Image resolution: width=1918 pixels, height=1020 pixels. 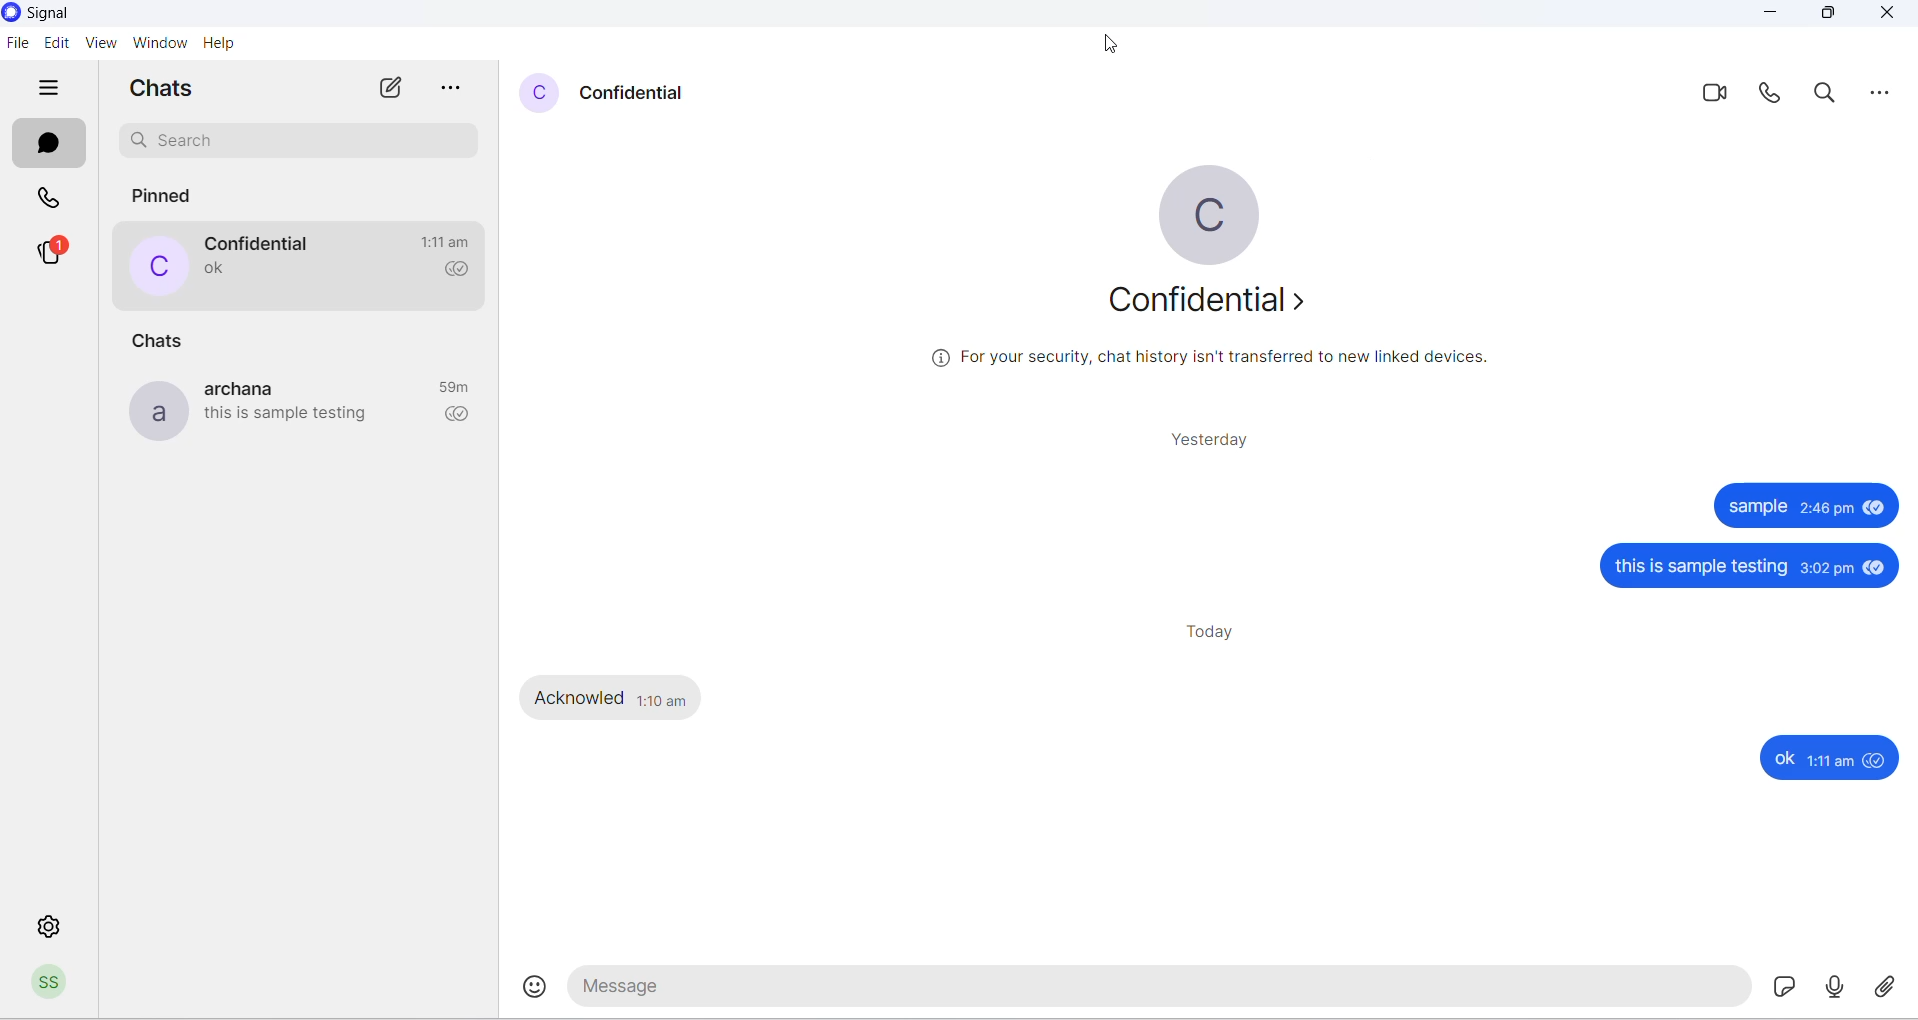 What do you see at coordinates (453, 90) in the screenshot?
I see `options` at bounding box center [453, 90].